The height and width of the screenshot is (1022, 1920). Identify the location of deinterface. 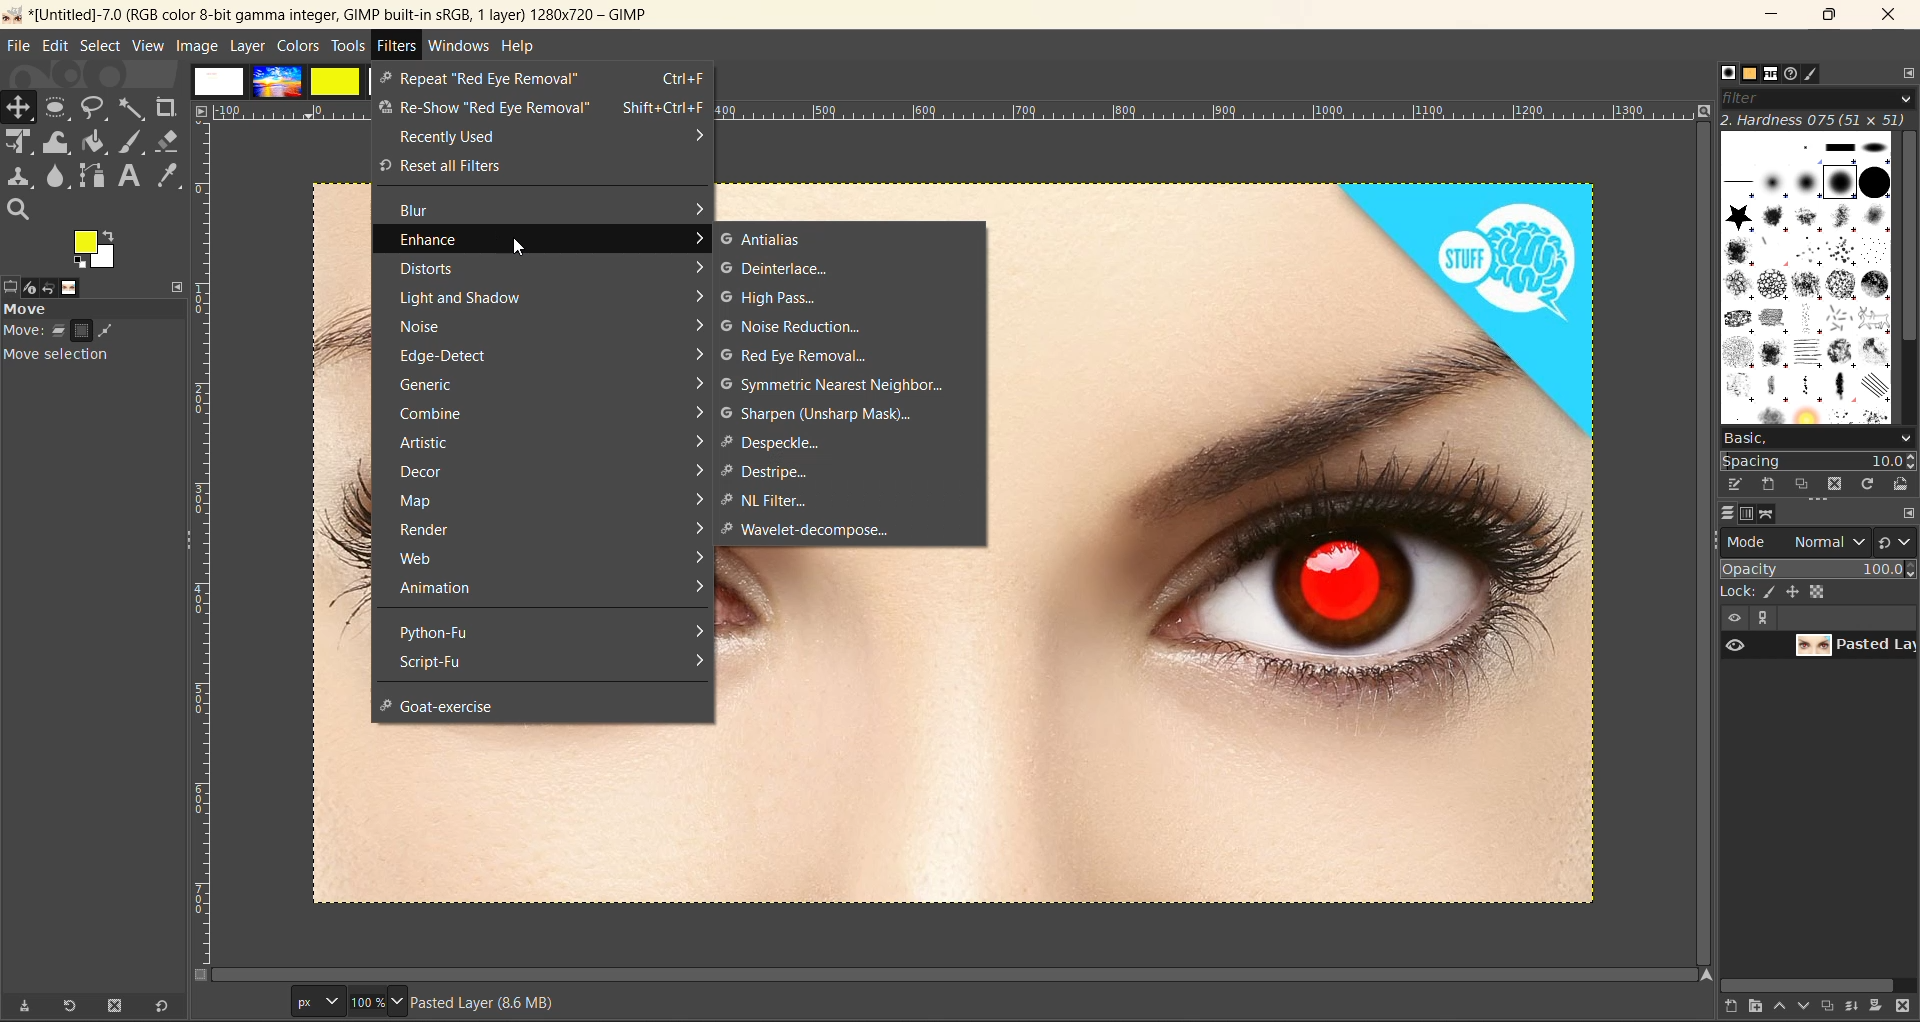
(780, 269).